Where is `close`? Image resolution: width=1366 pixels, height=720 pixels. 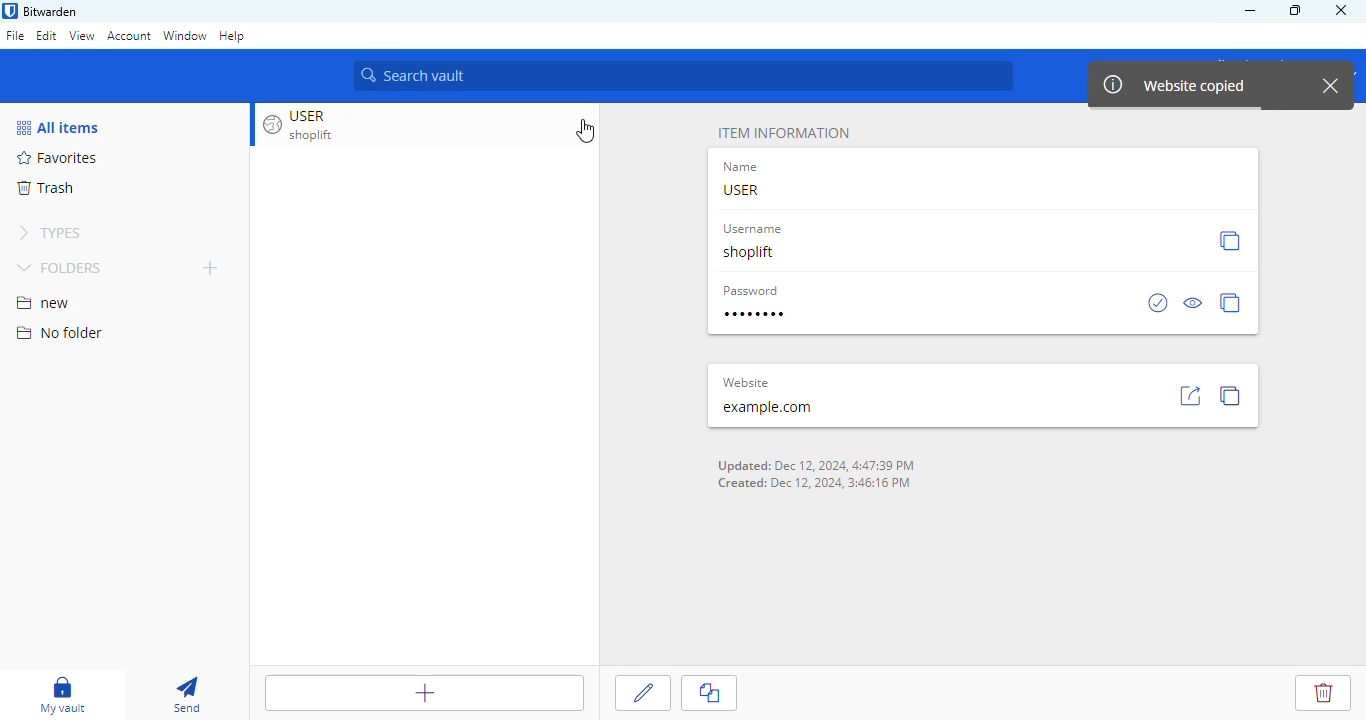
close is located at coordinates (1333, 86).